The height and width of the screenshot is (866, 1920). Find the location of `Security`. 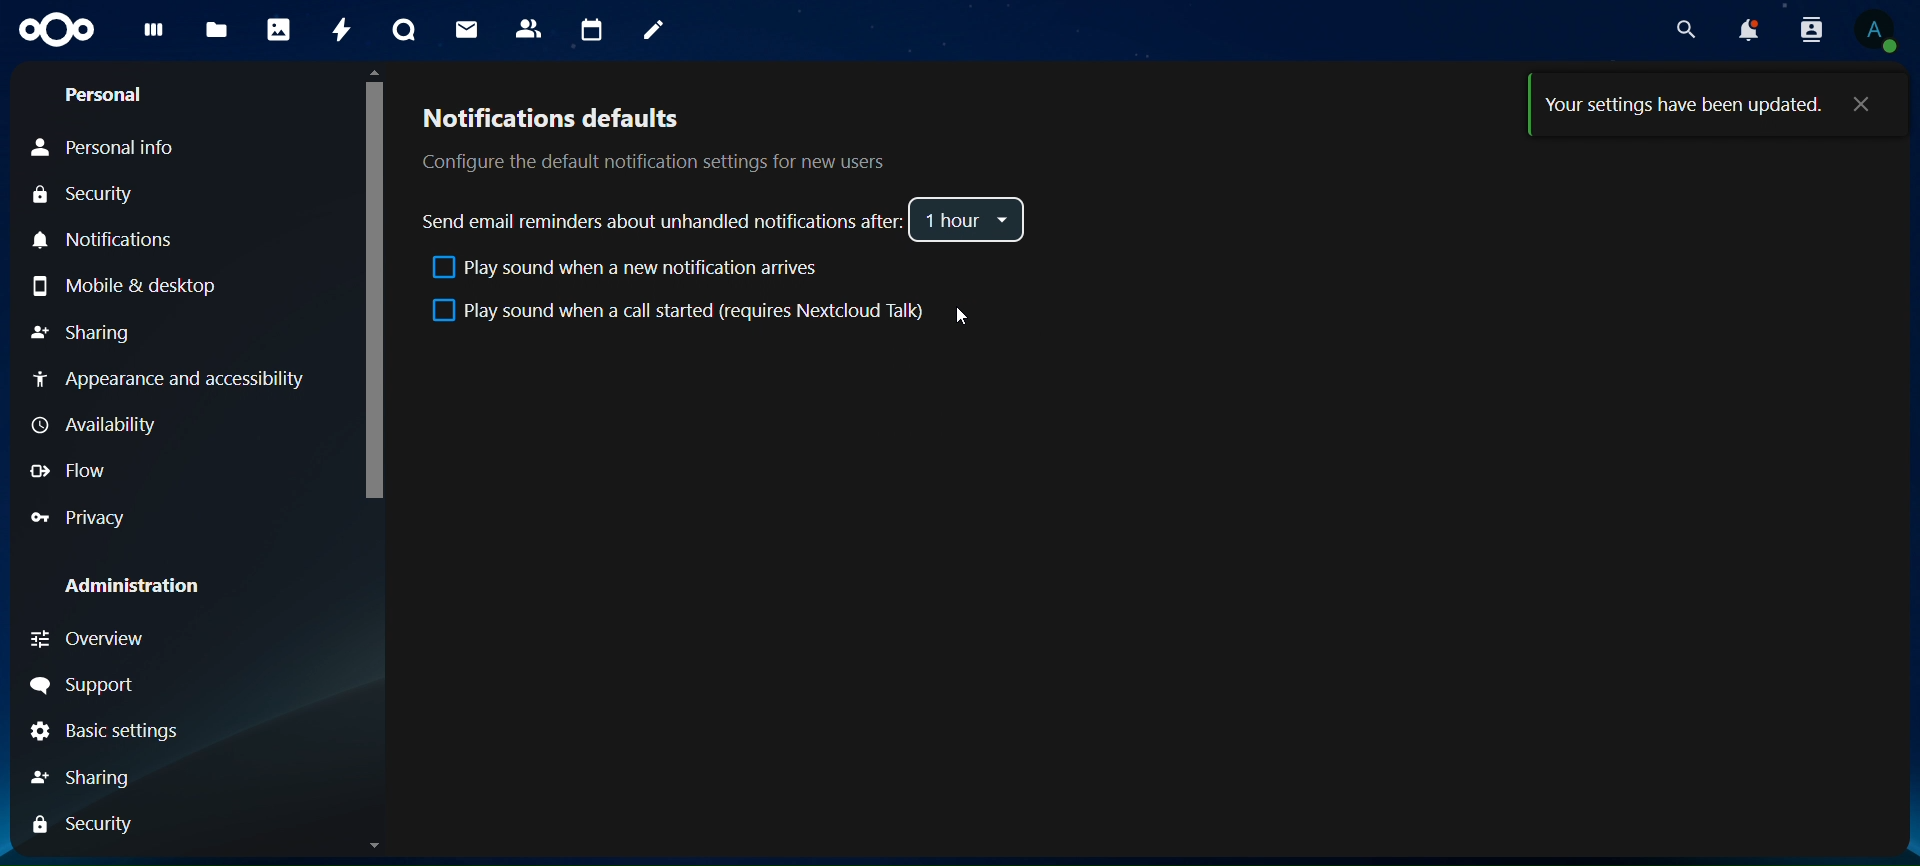

Security is located at coordinates (81, 826).